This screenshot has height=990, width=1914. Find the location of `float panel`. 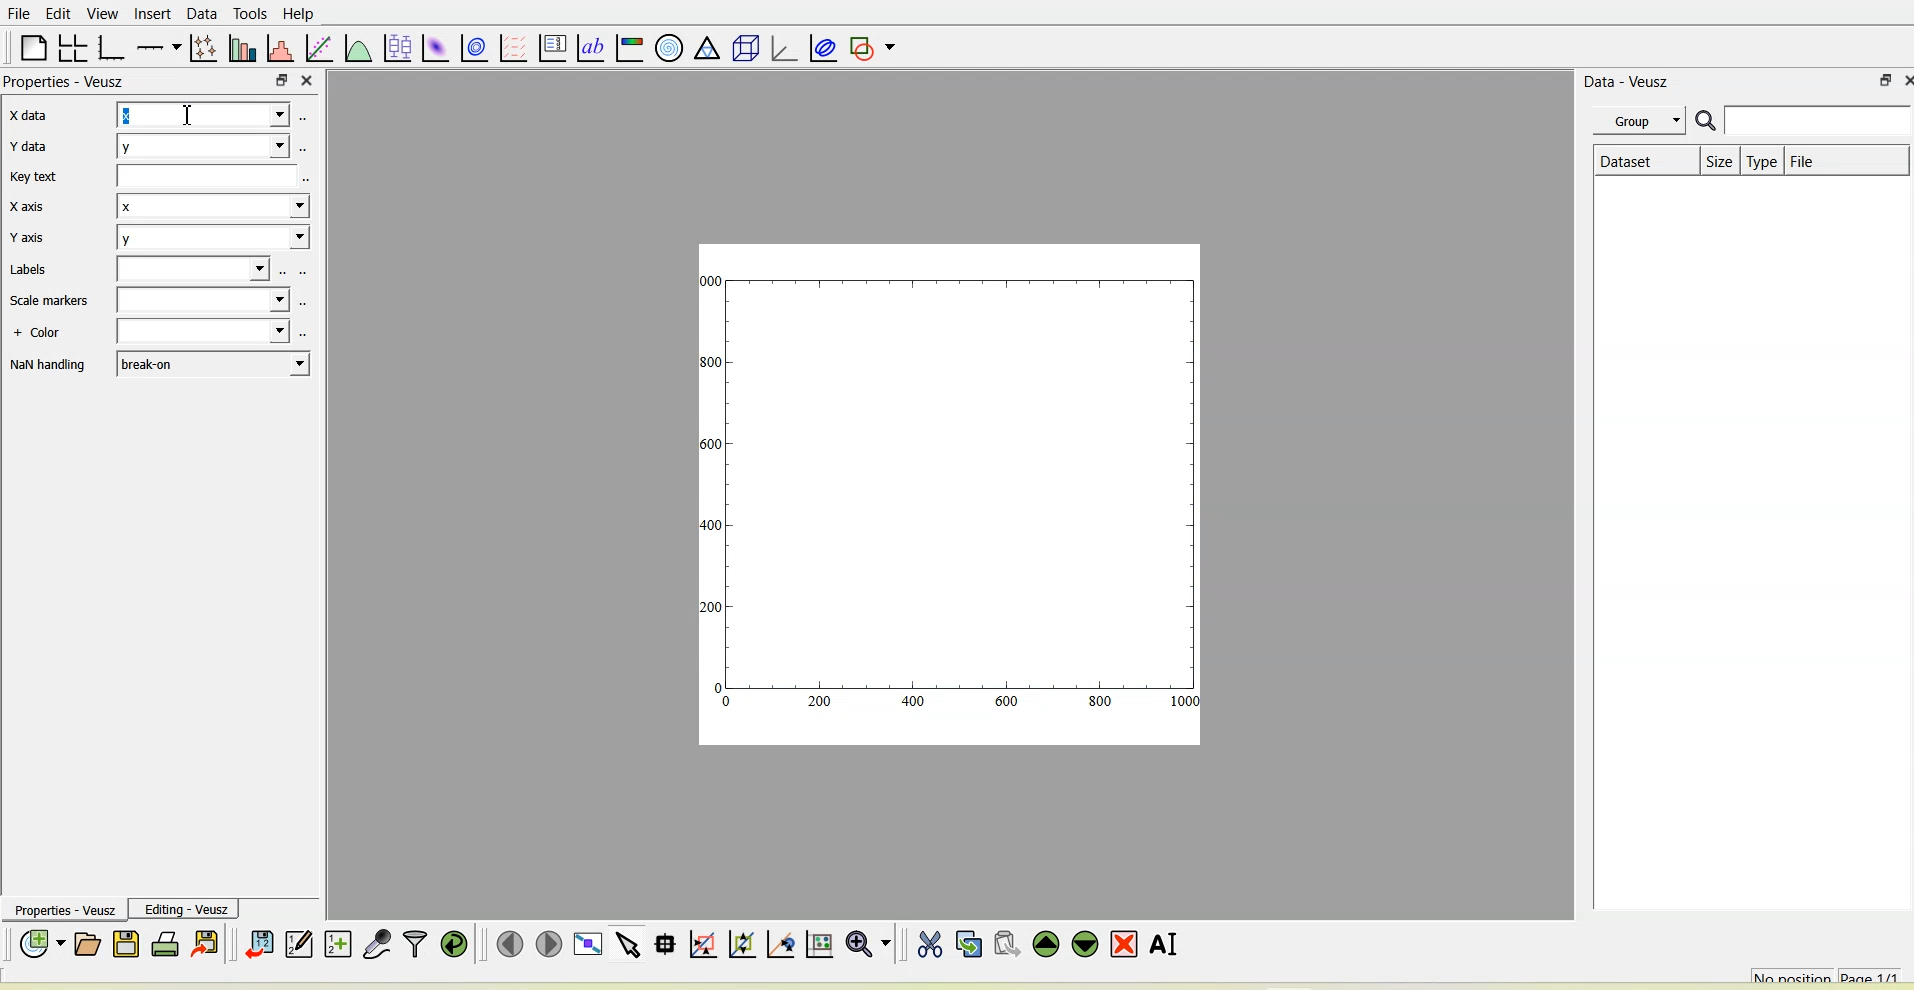

float panel is located at coordinates (283, 80).